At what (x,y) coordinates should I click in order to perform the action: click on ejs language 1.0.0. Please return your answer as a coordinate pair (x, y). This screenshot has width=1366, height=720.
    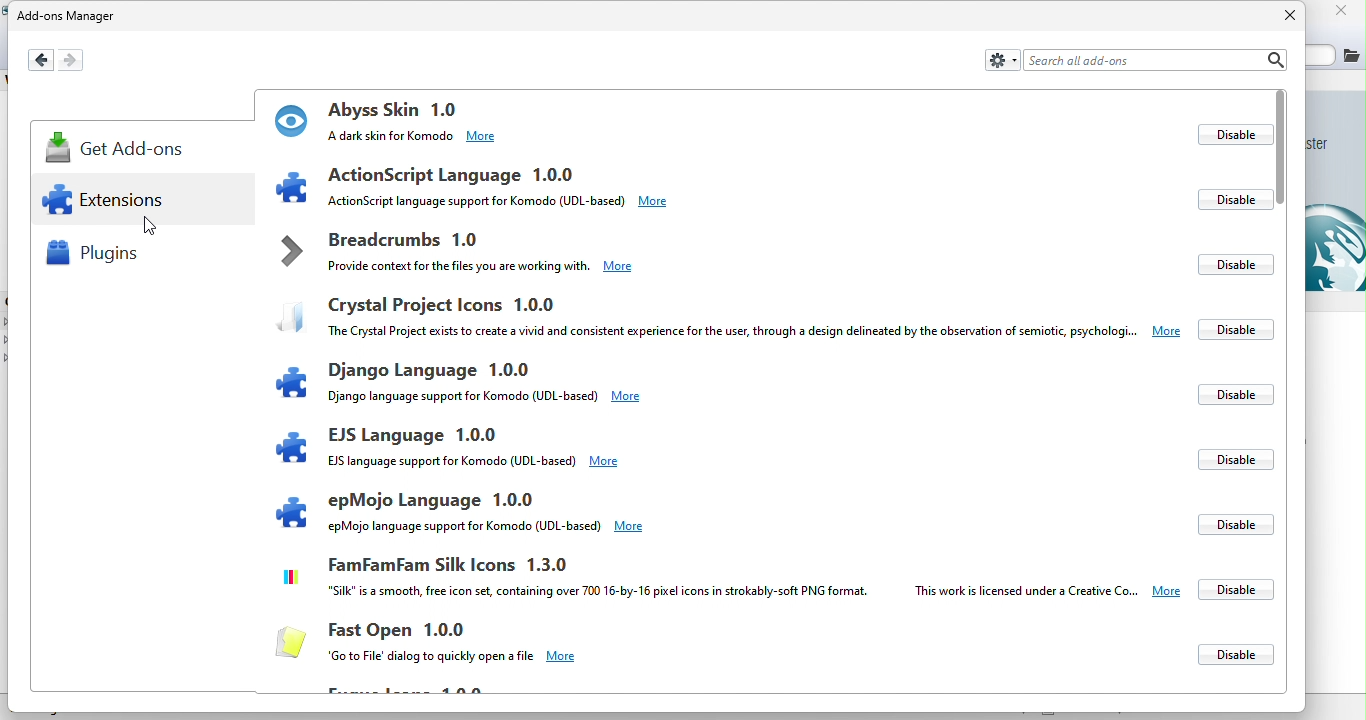
    Looking at the image, I should click on (450, 447).